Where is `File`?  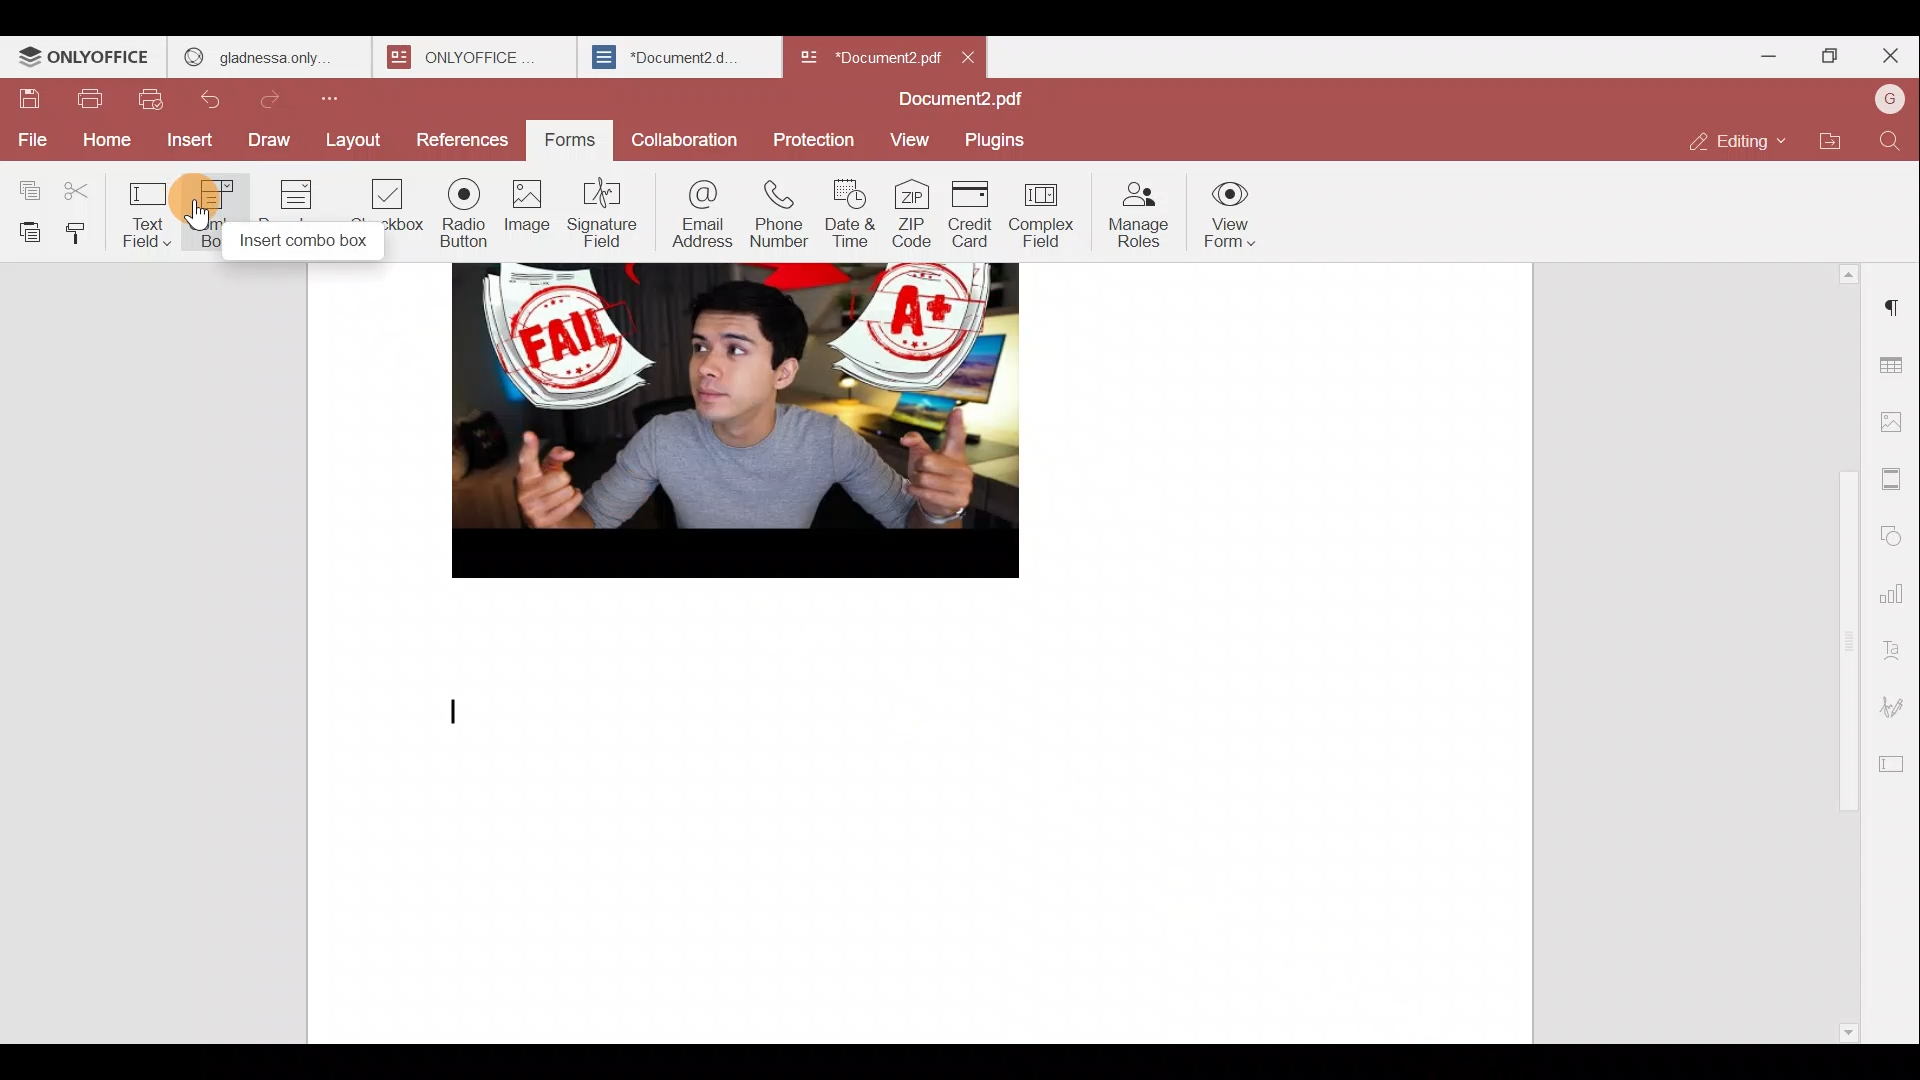 File is located at coordinates (28, 139).